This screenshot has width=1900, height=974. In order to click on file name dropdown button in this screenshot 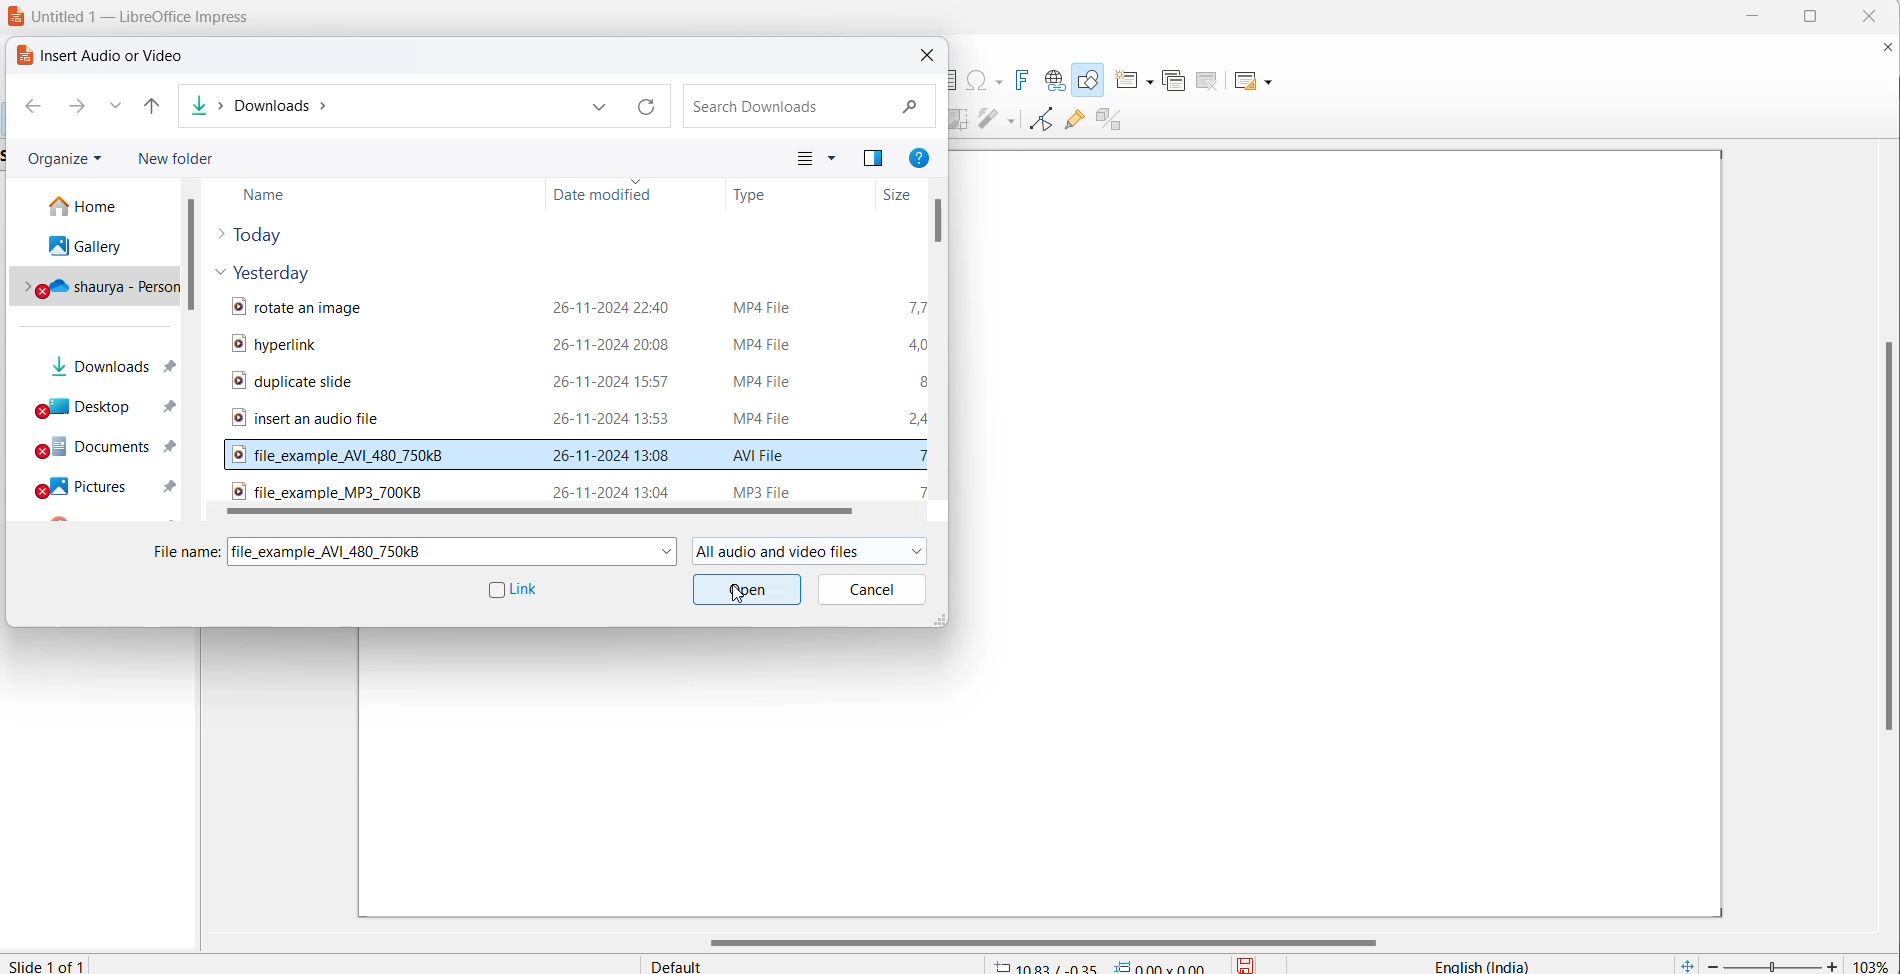, I will do `click(666, 555)`.